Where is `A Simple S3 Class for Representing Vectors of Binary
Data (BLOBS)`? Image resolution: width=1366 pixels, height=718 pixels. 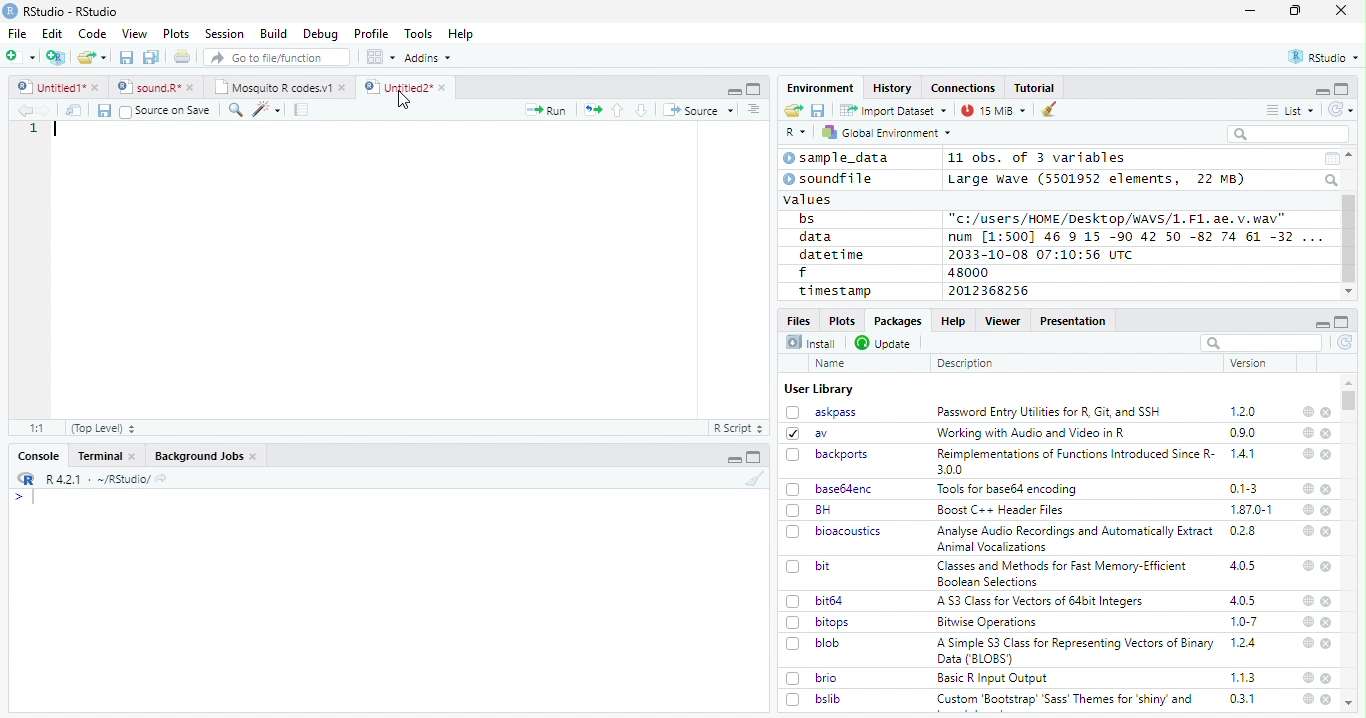 A Simple S3 Class for Representing Vectors of Binary
Data (BLOBS) is located at coordinates (1077, 650).